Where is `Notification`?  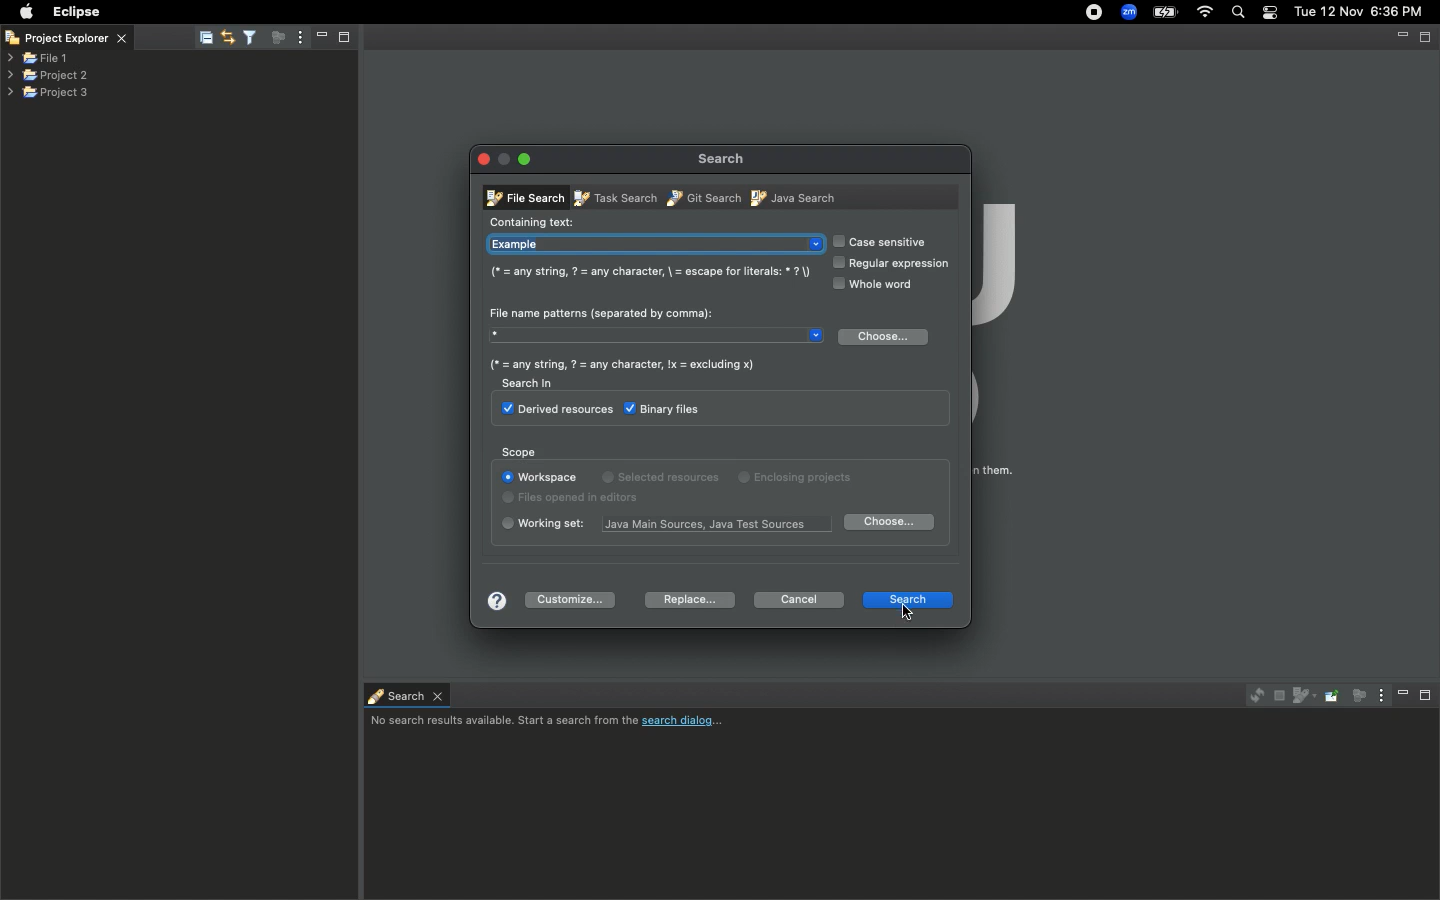
Notification is located at coordinates (1269, 13).